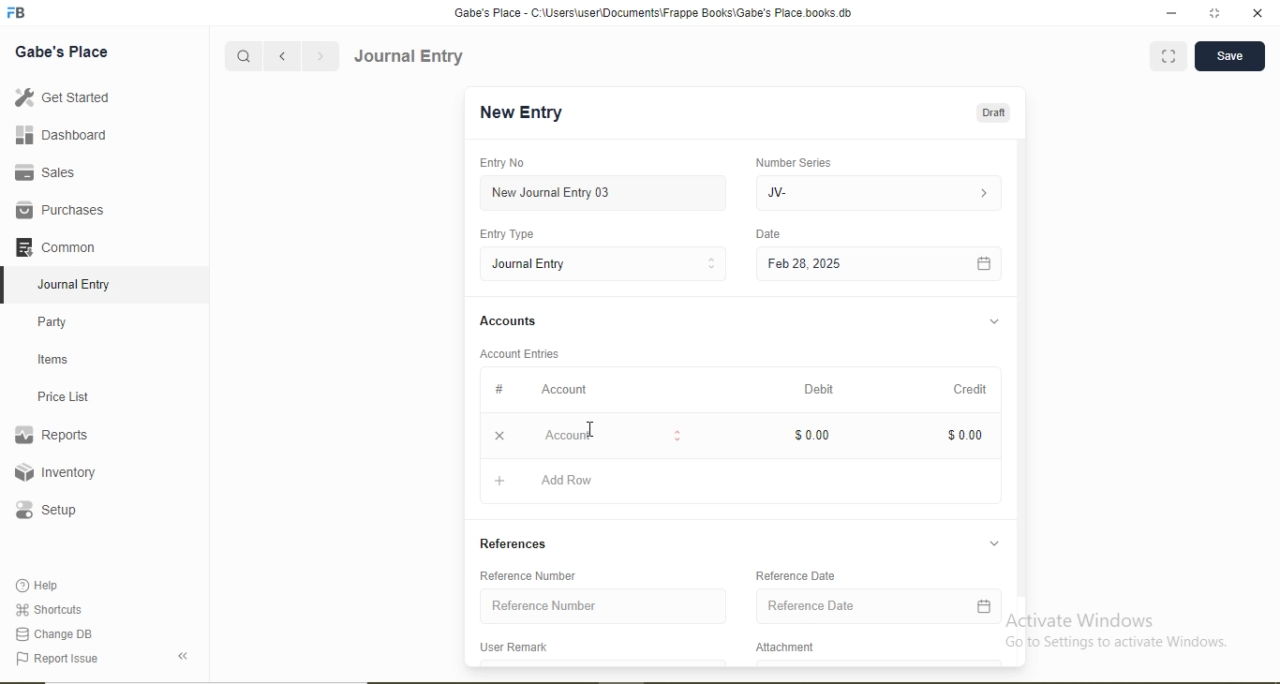 This screenshot has width=1280, height=684. What do you see at coordinates (59, 210) in the screenshot?
I see `Purchases` at bounding box center [59, 210].